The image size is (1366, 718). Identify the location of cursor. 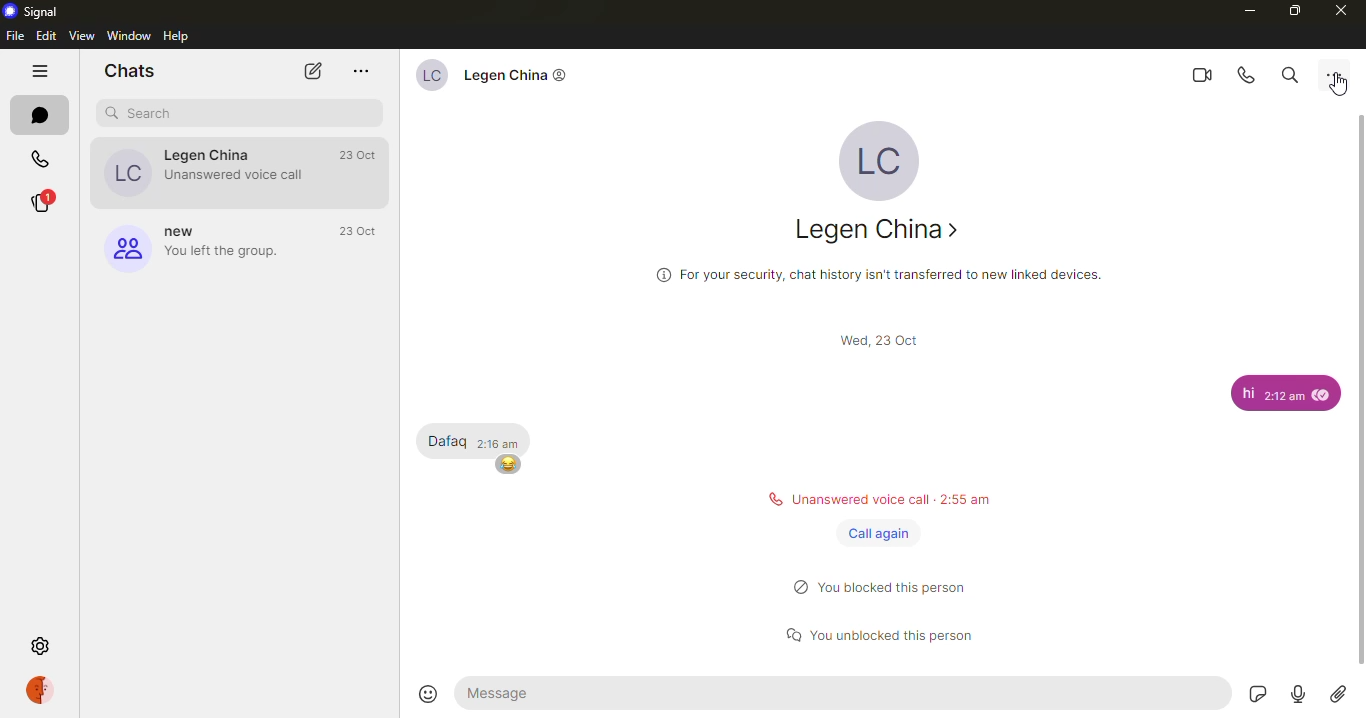
(1345, 86).